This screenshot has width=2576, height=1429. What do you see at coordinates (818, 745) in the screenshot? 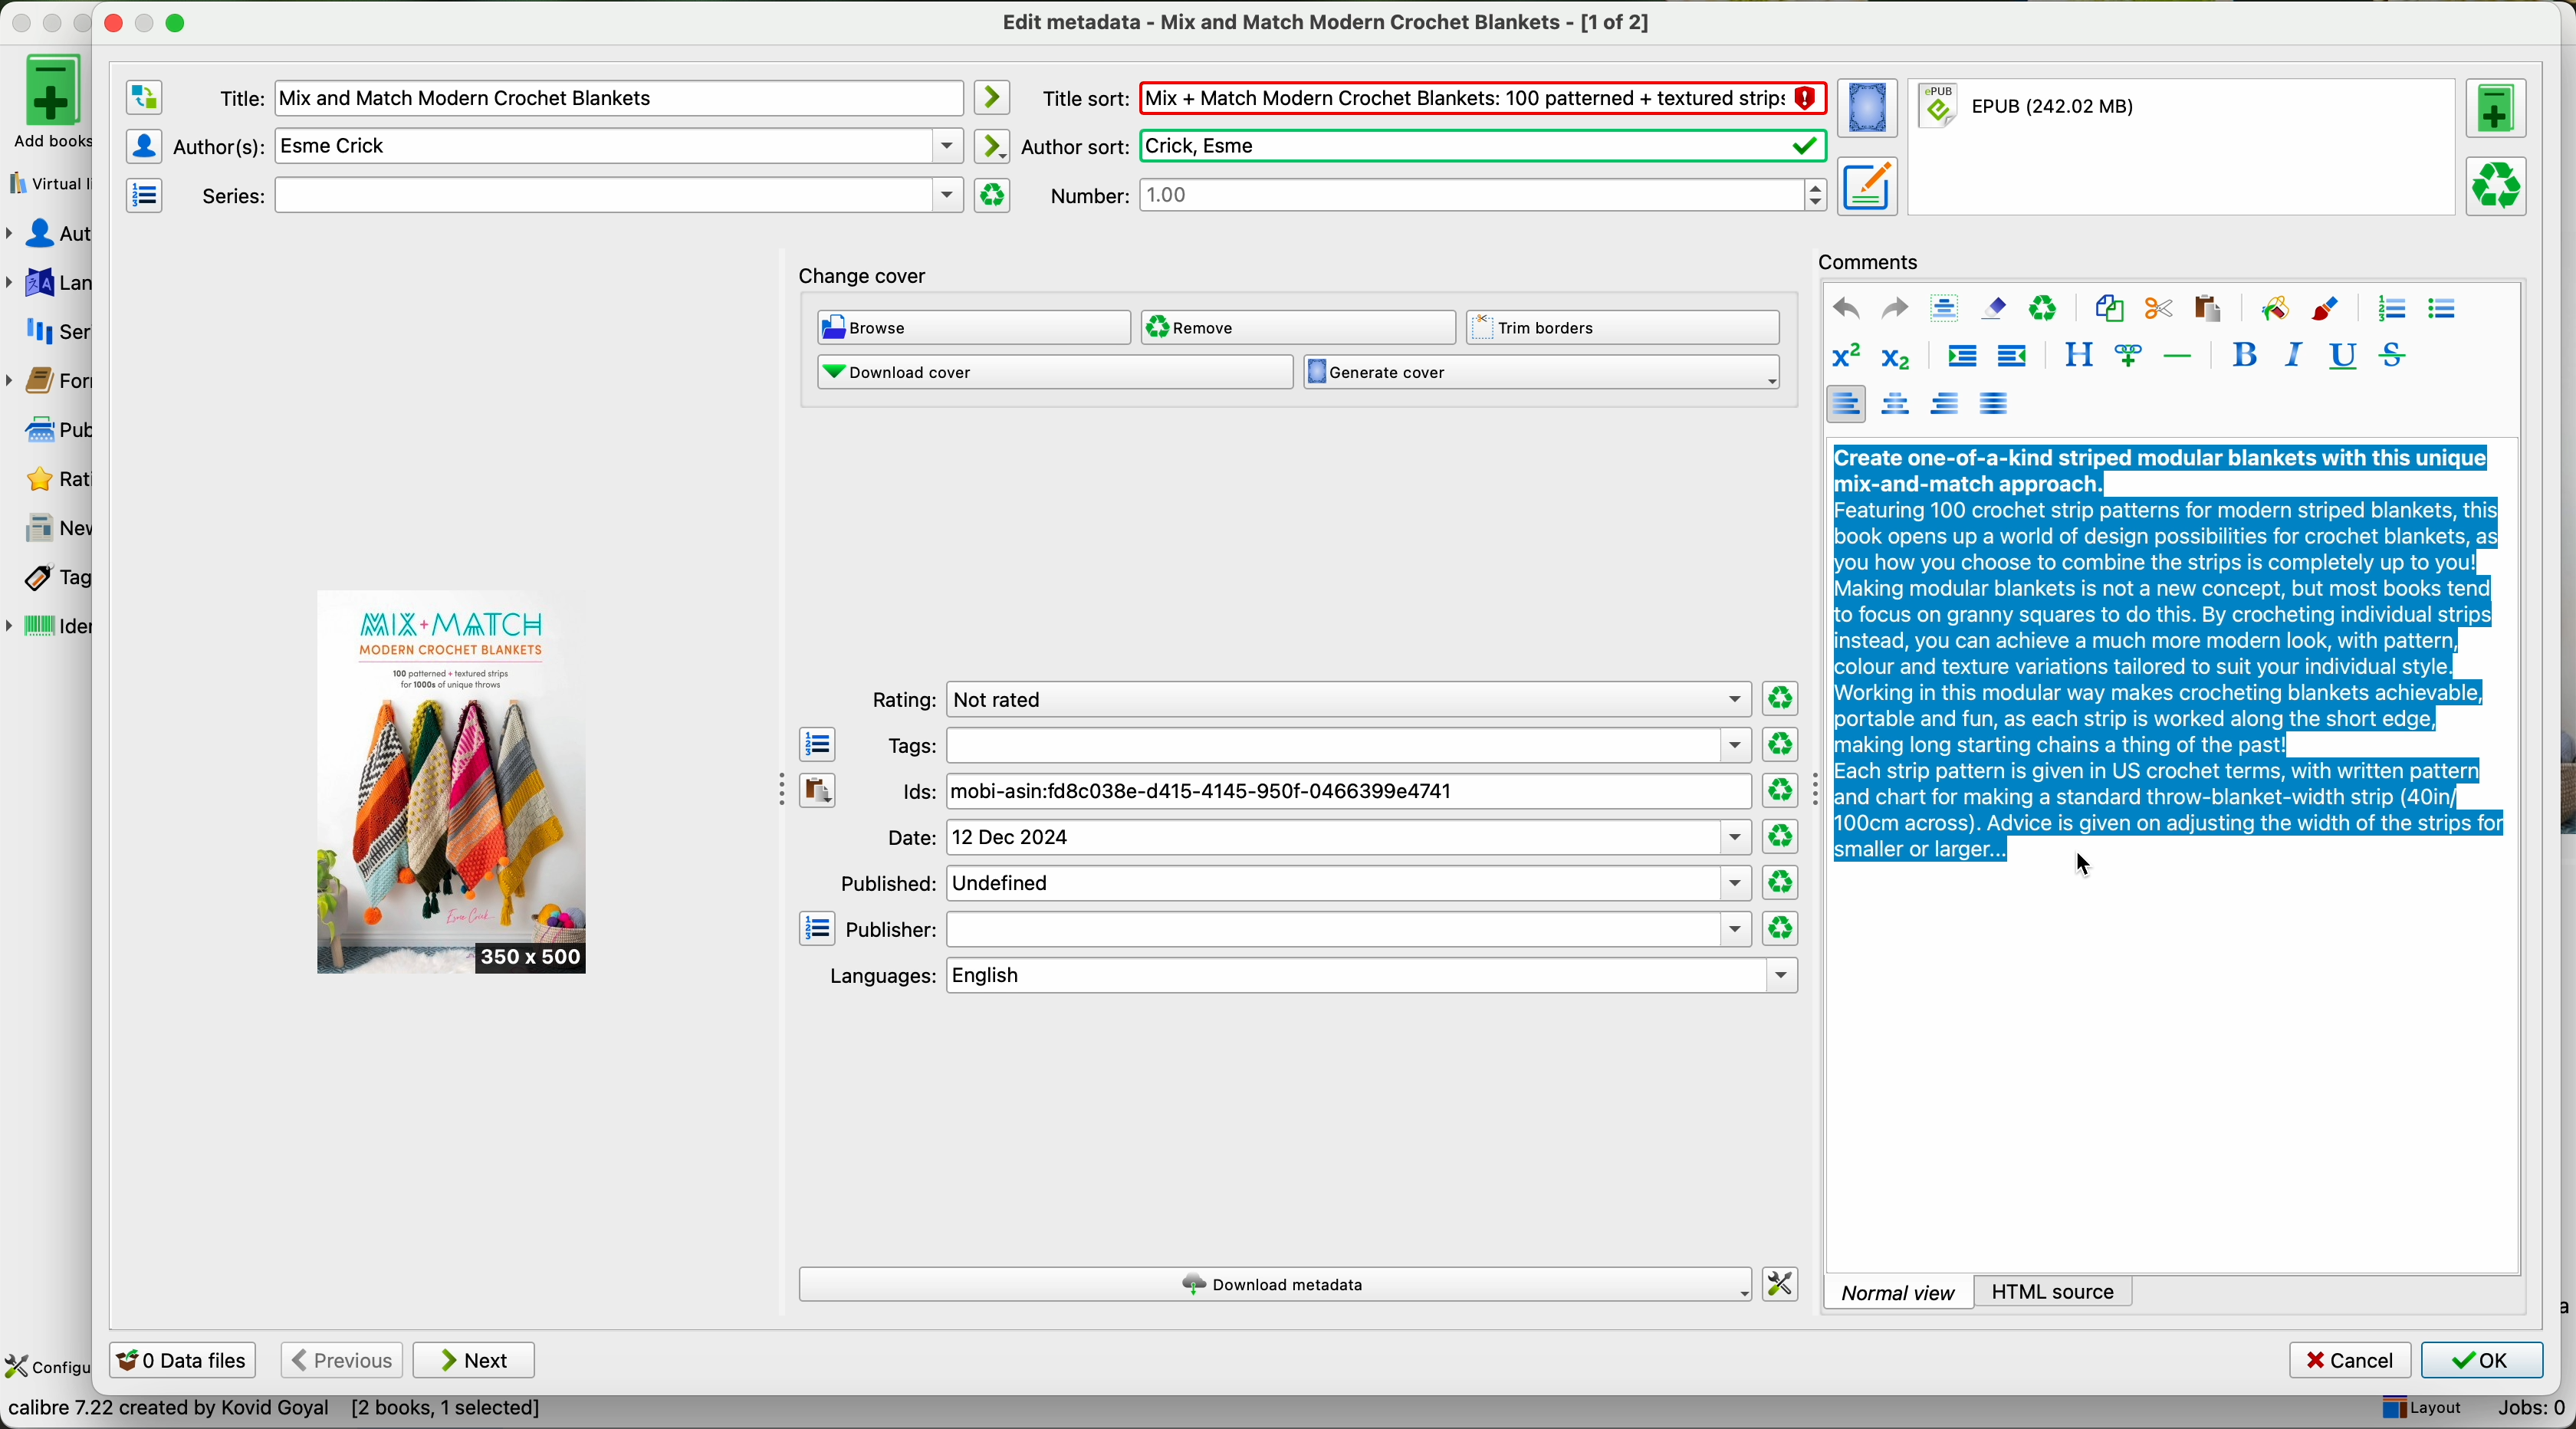
I see `open the tag editor` at bounding box center [818, 745].